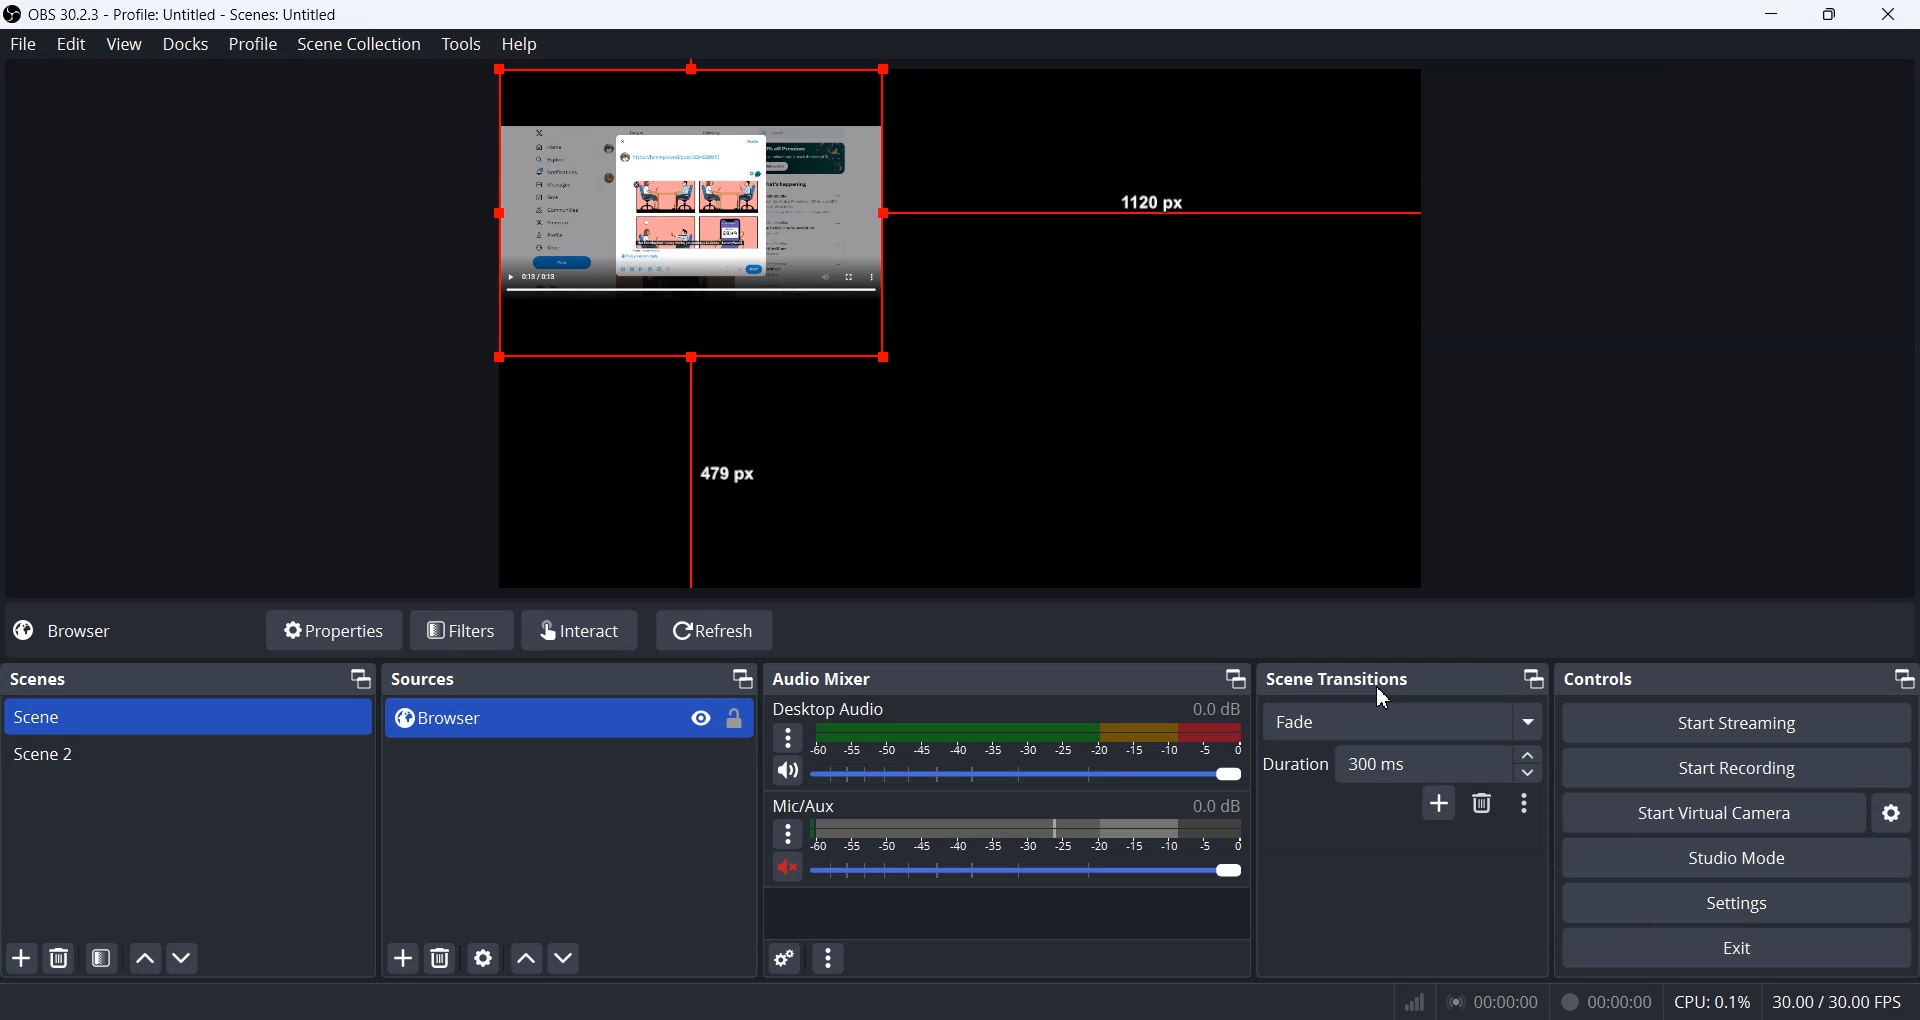  What do you see at coordinates (1236, 678) in the screenshot?
I see `Minimize` at bounding box center [1236, 678].